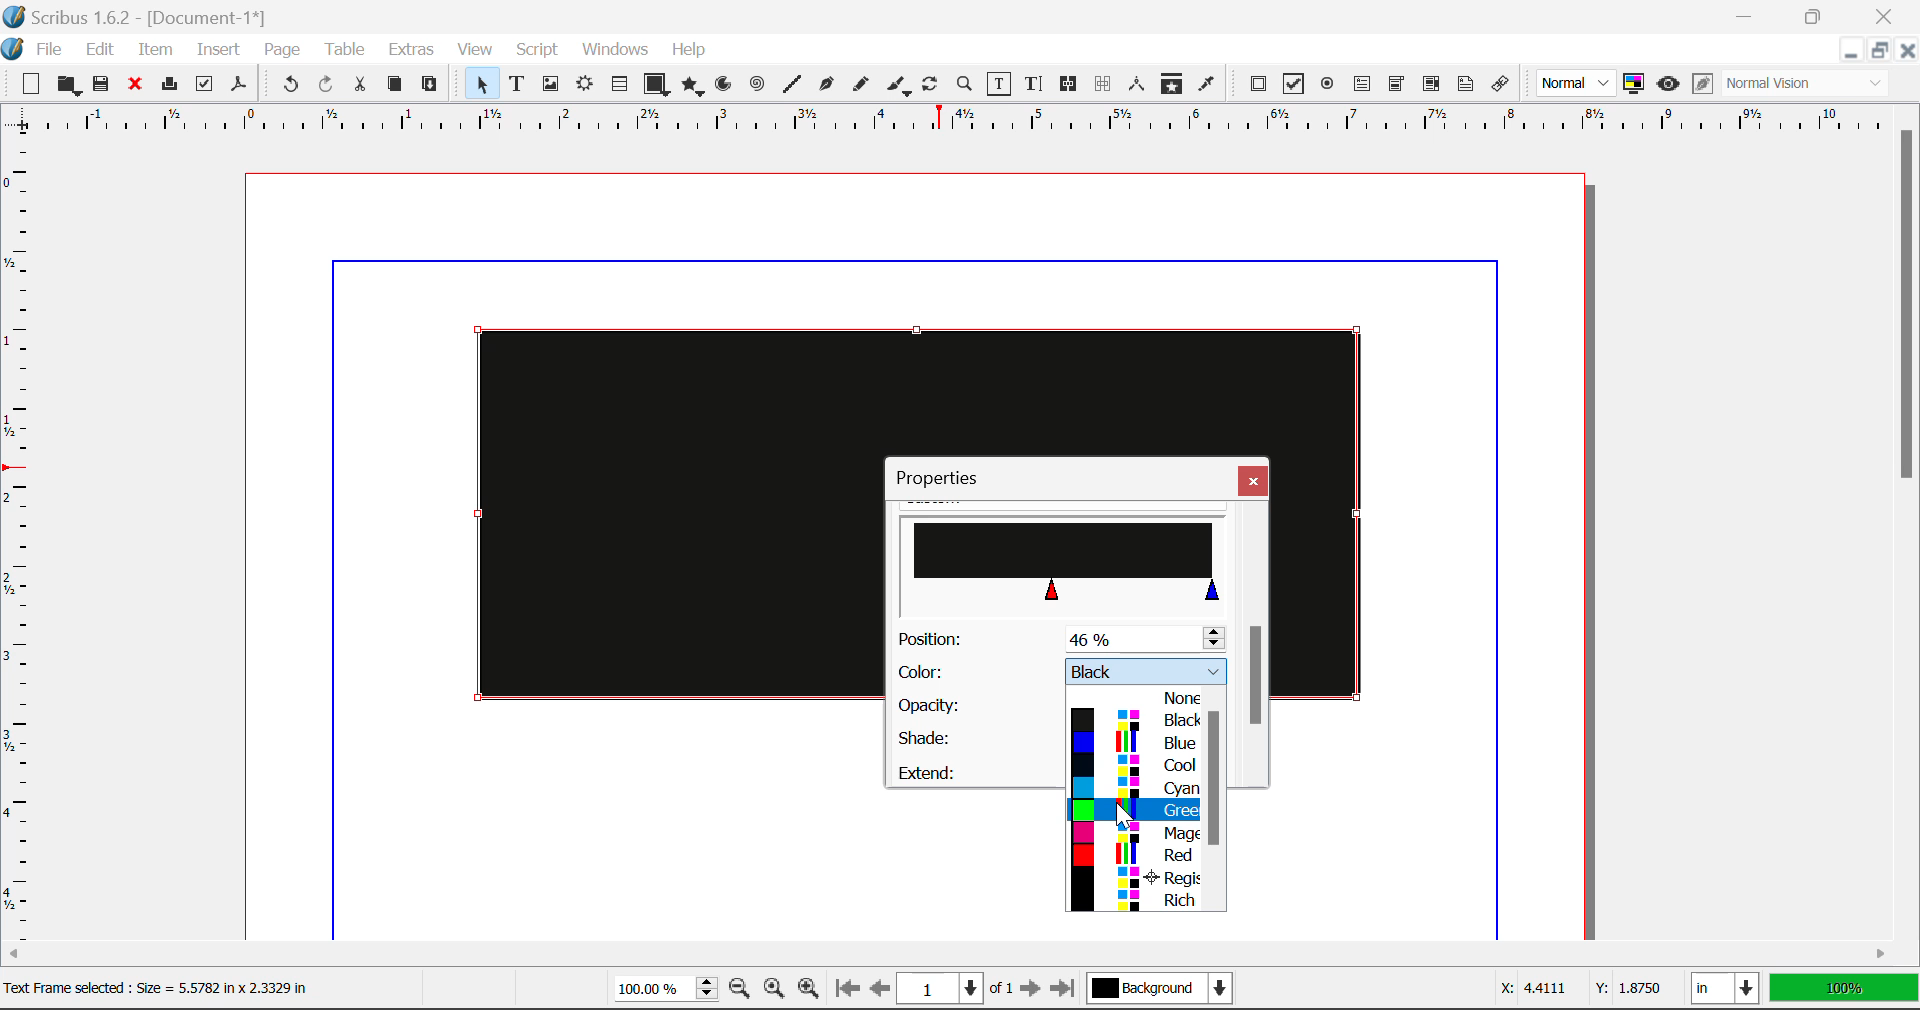  Describe the element at coordinates (1140, 698) in the screenshot. I see `None` at that location.